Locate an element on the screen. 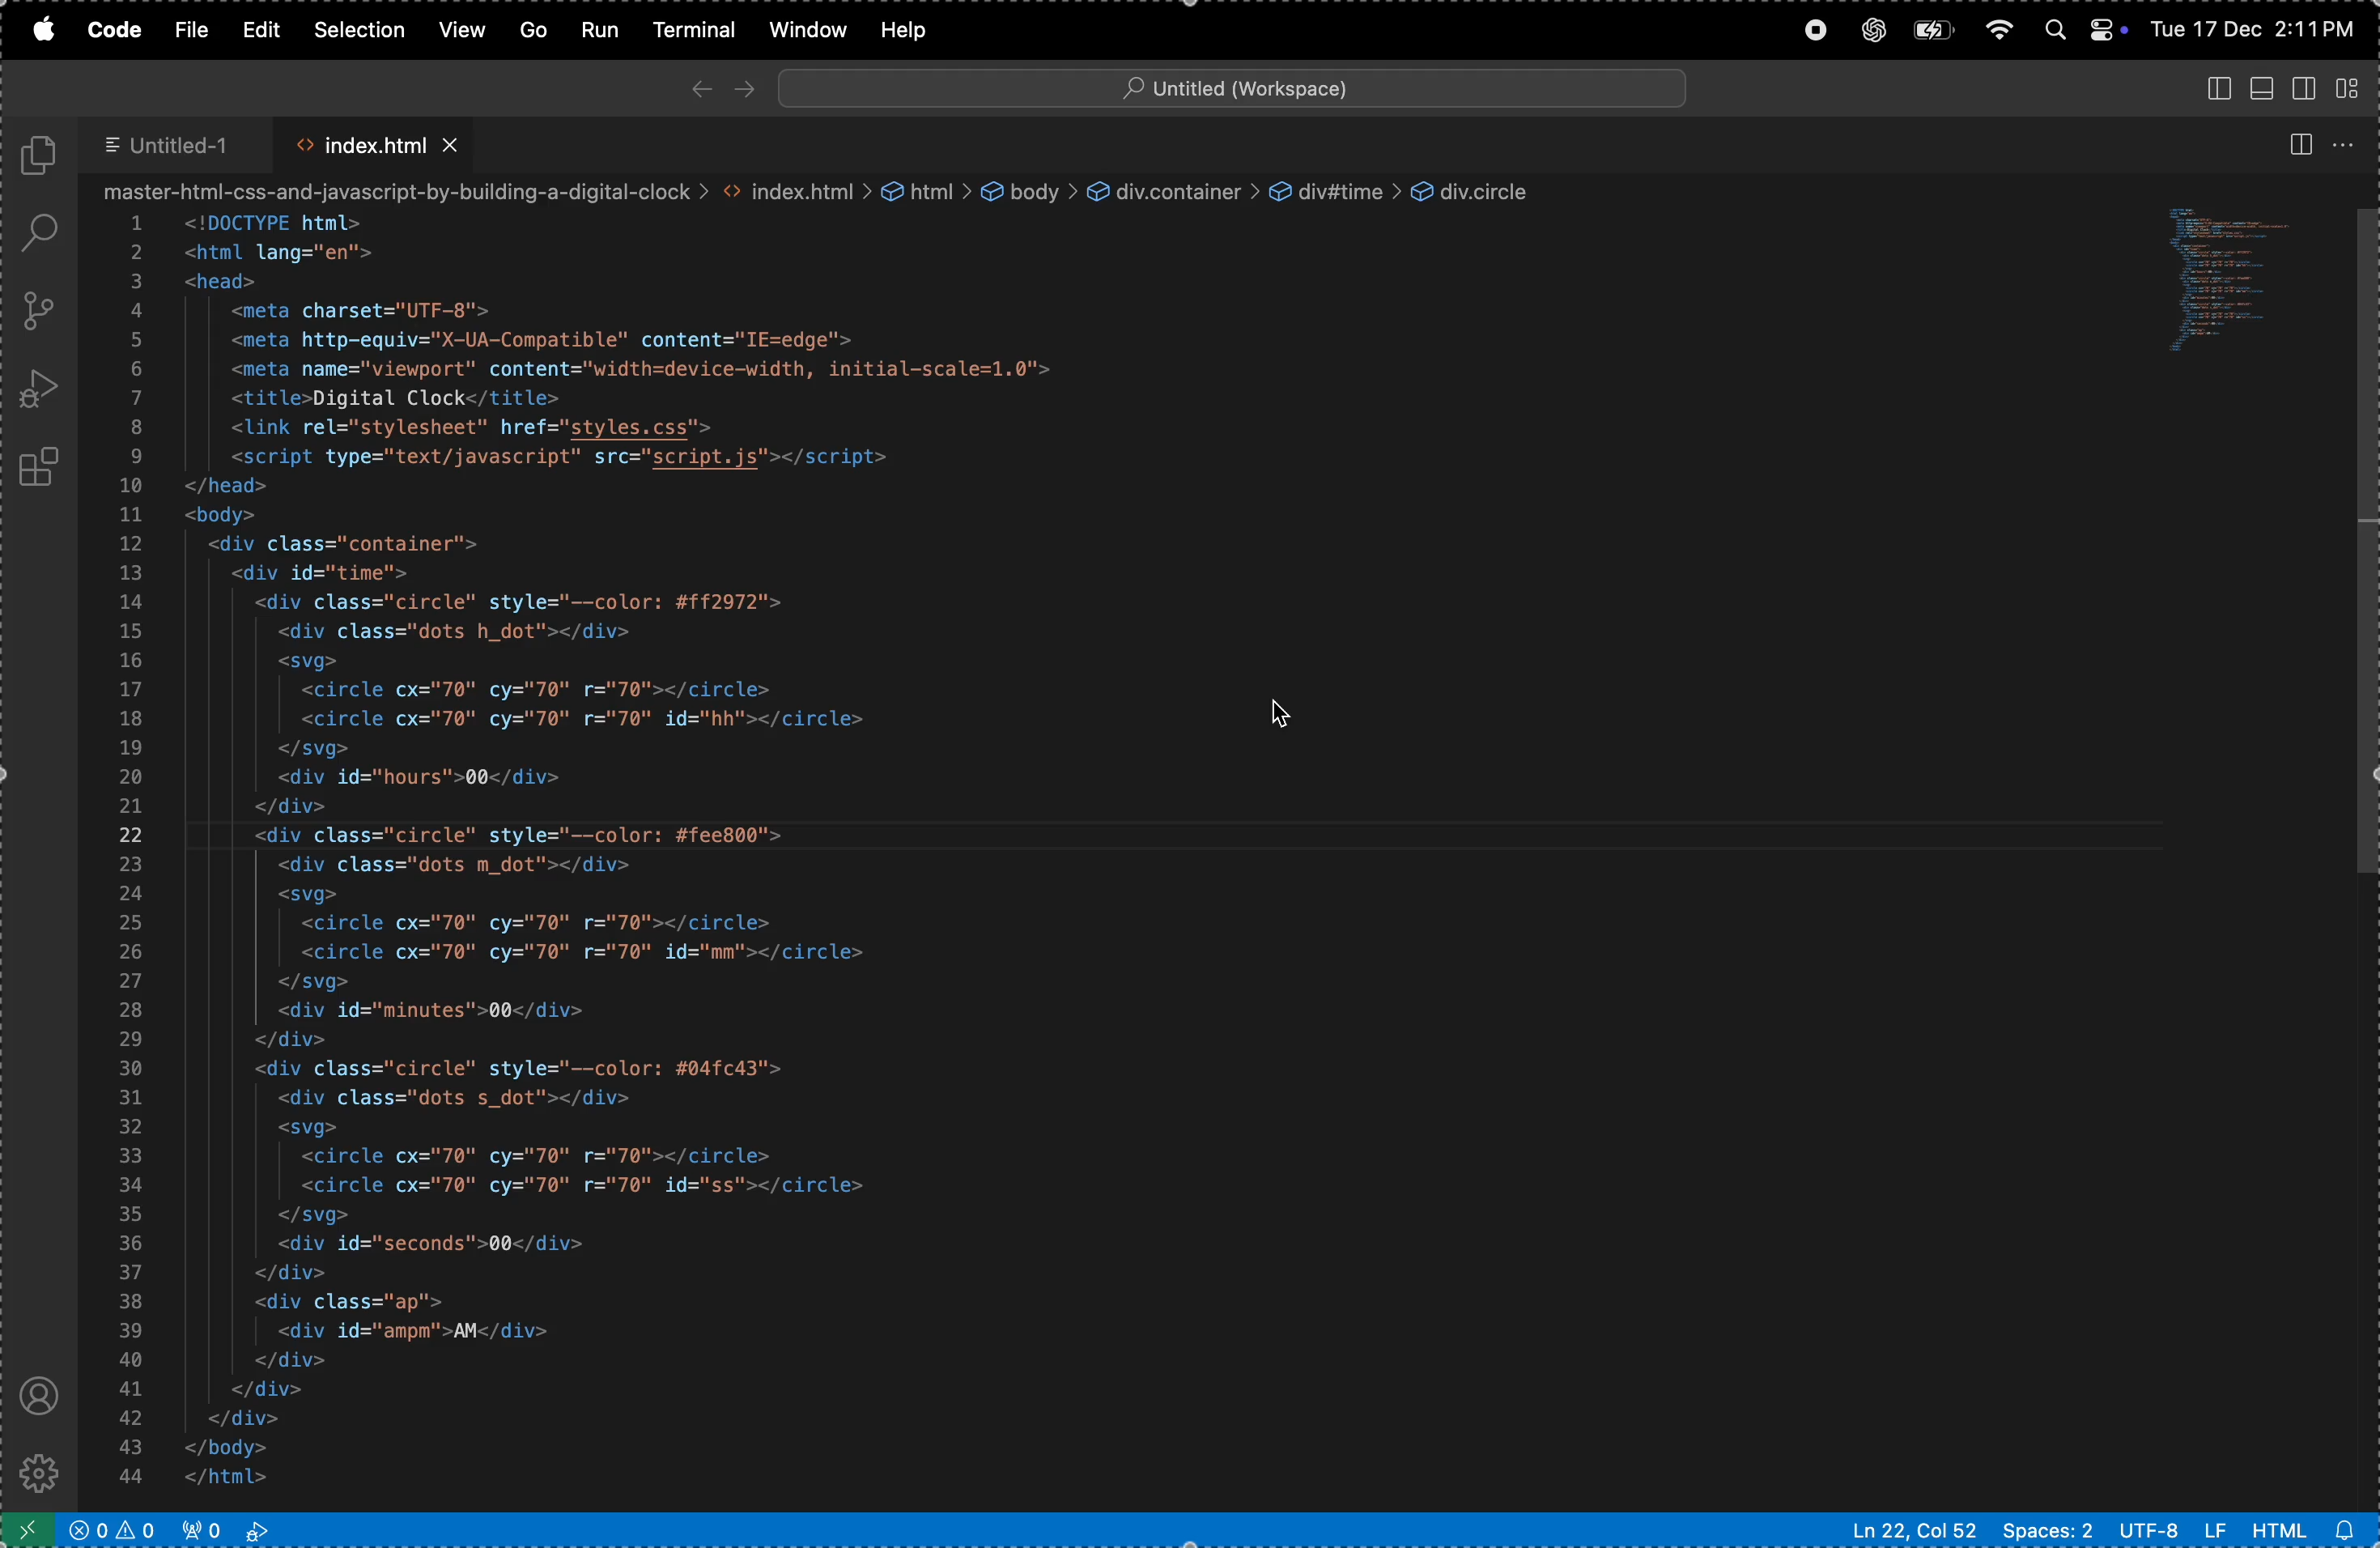  edit is located at coordinates (262, 30).